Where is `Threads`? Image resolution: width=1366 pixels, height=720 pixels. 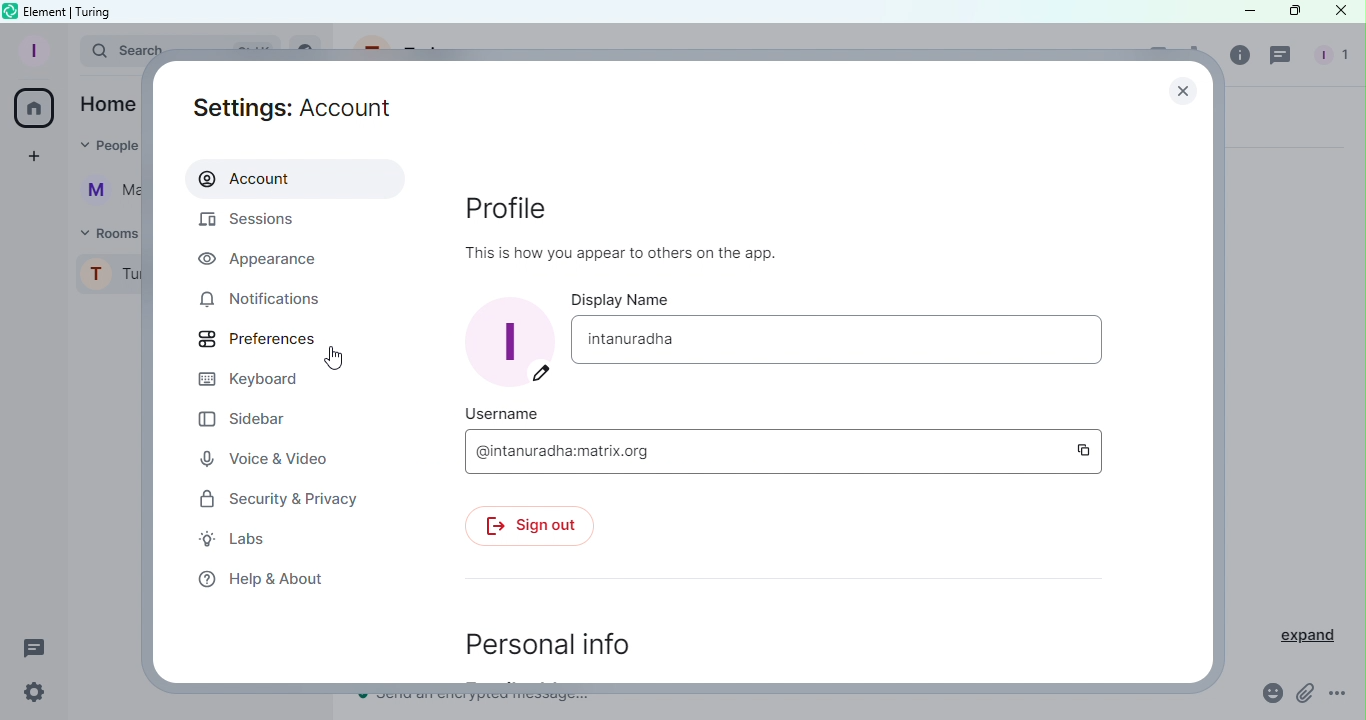
Threads is located at coordinates (35, 646).